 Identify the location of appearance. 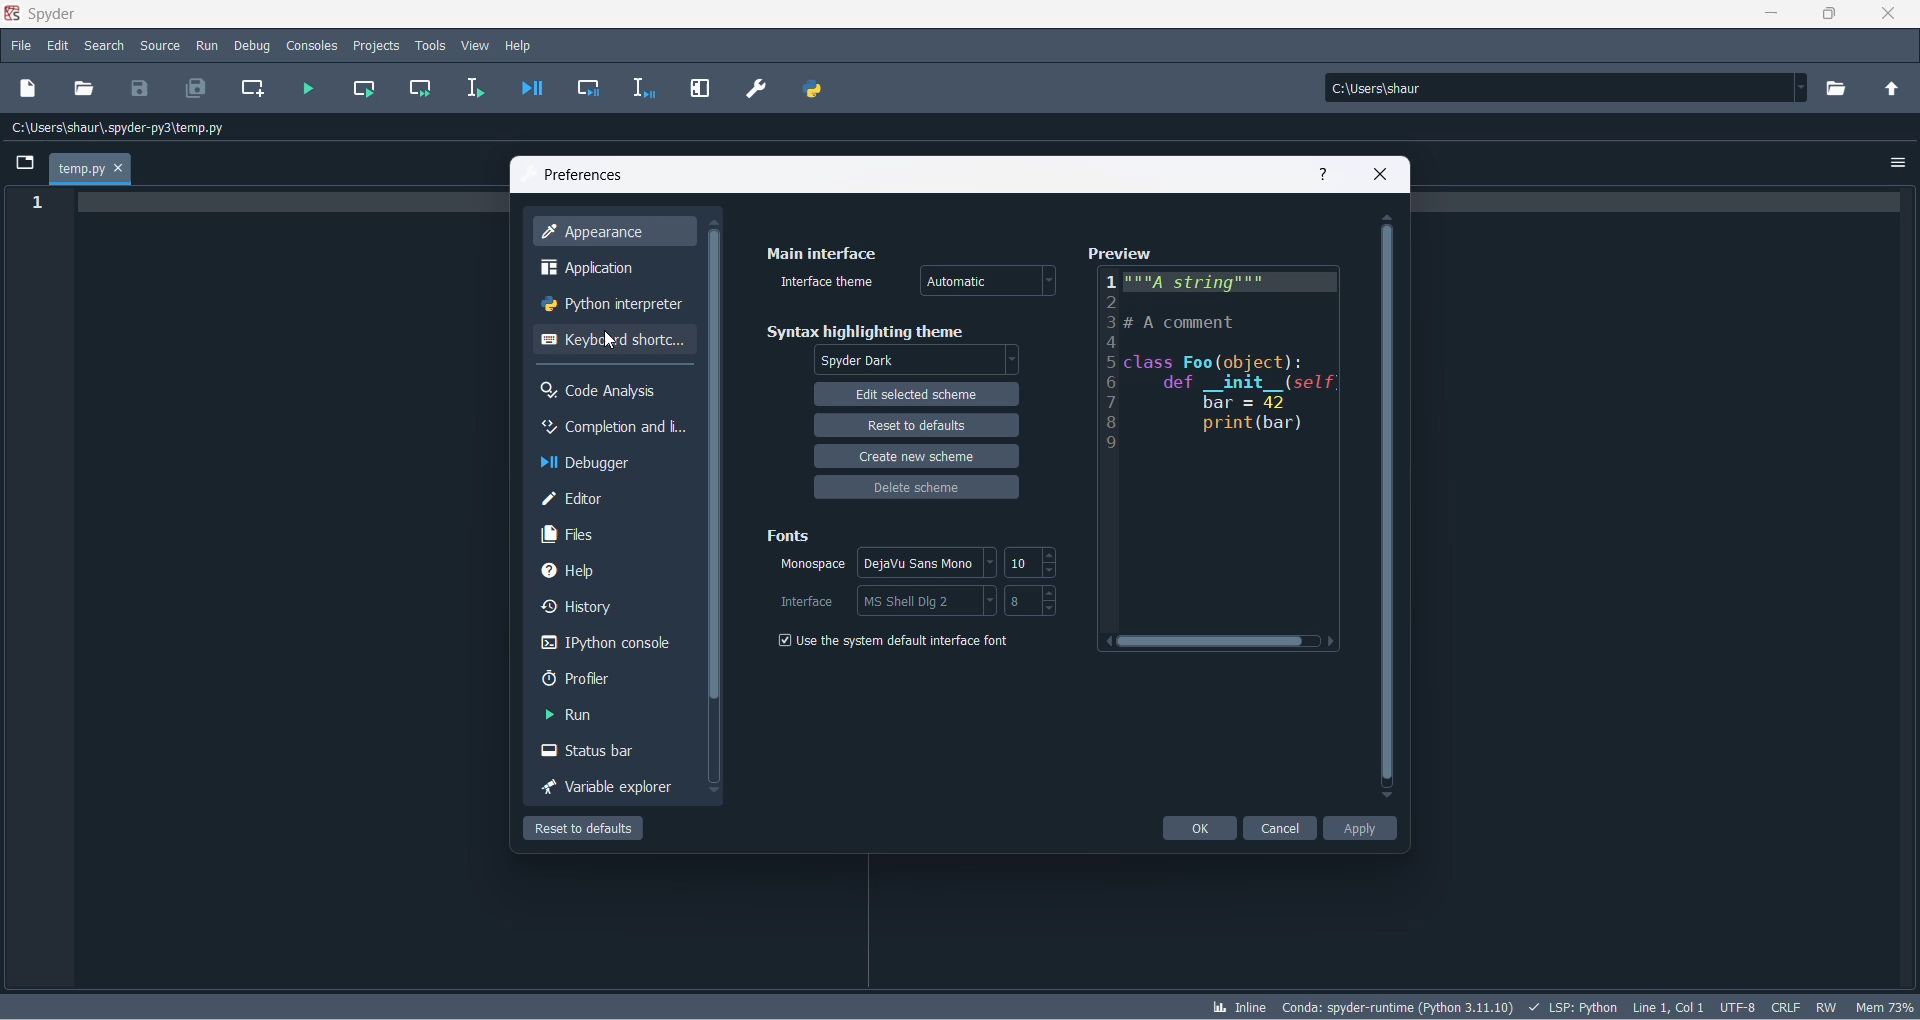
(616, 233).